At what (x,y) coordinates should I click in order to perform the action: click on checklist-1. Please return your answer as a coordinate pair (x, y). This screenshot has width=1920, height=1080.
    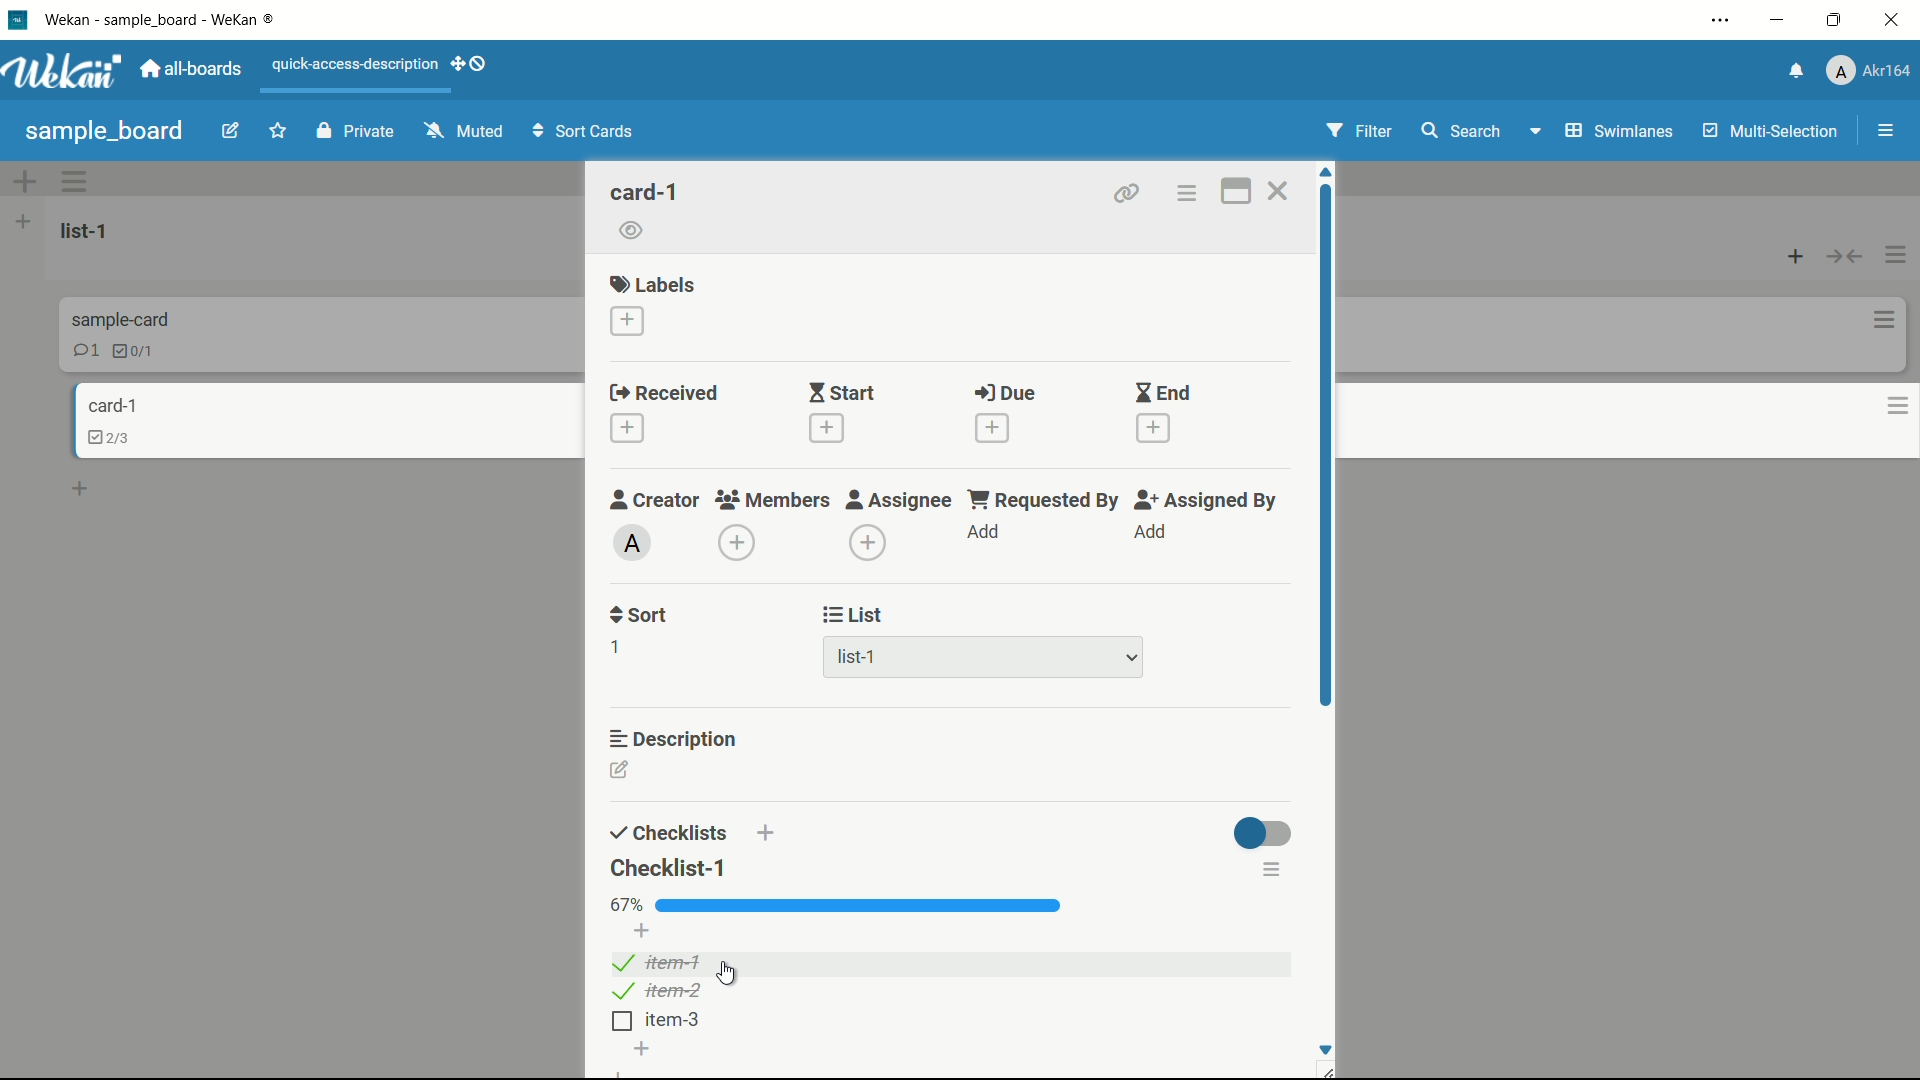
    Looking at the image, I should click on (671, 866).